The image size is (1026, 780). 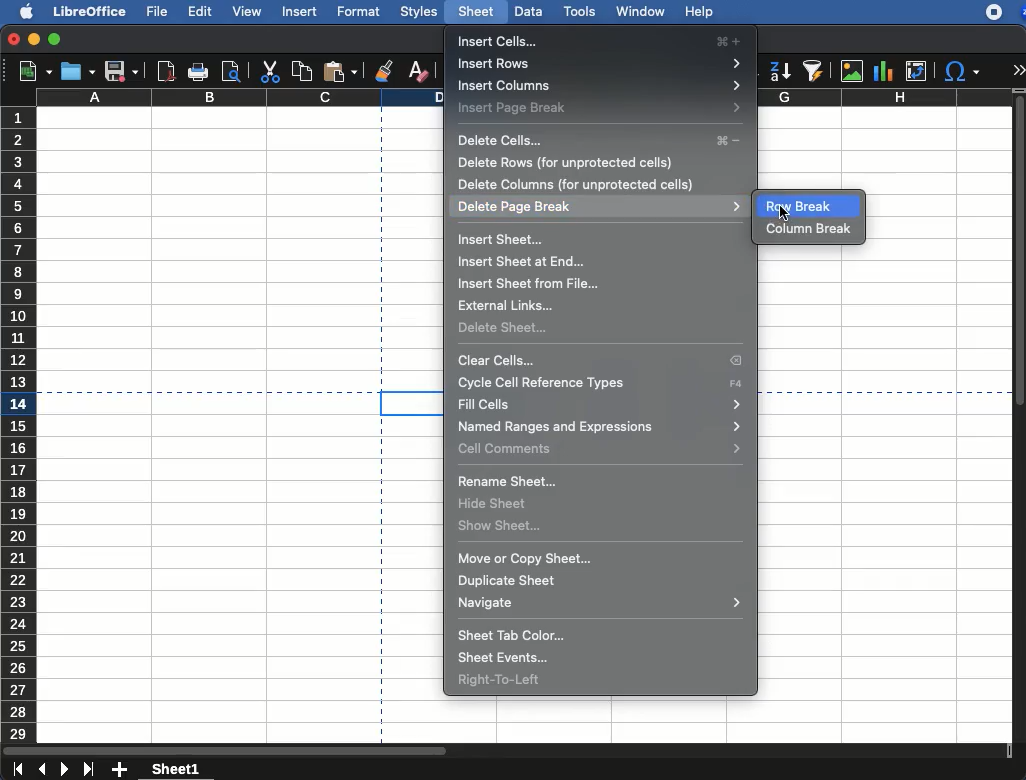 What do you see at coordinates (302, 70) in the screenshot?
I see `copy` at bounding box center [302, 70].